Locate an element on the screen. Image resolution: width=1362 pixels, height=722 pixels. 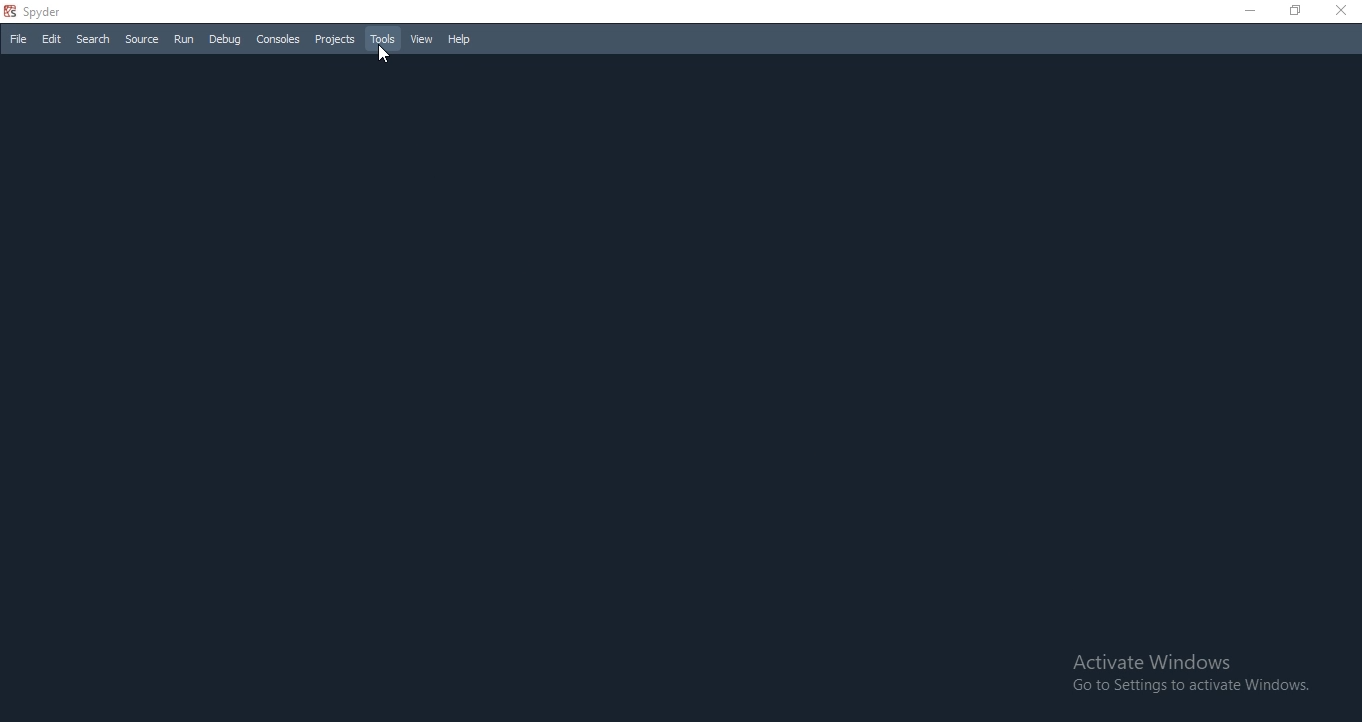
Search is located at coordinates (93, 40).